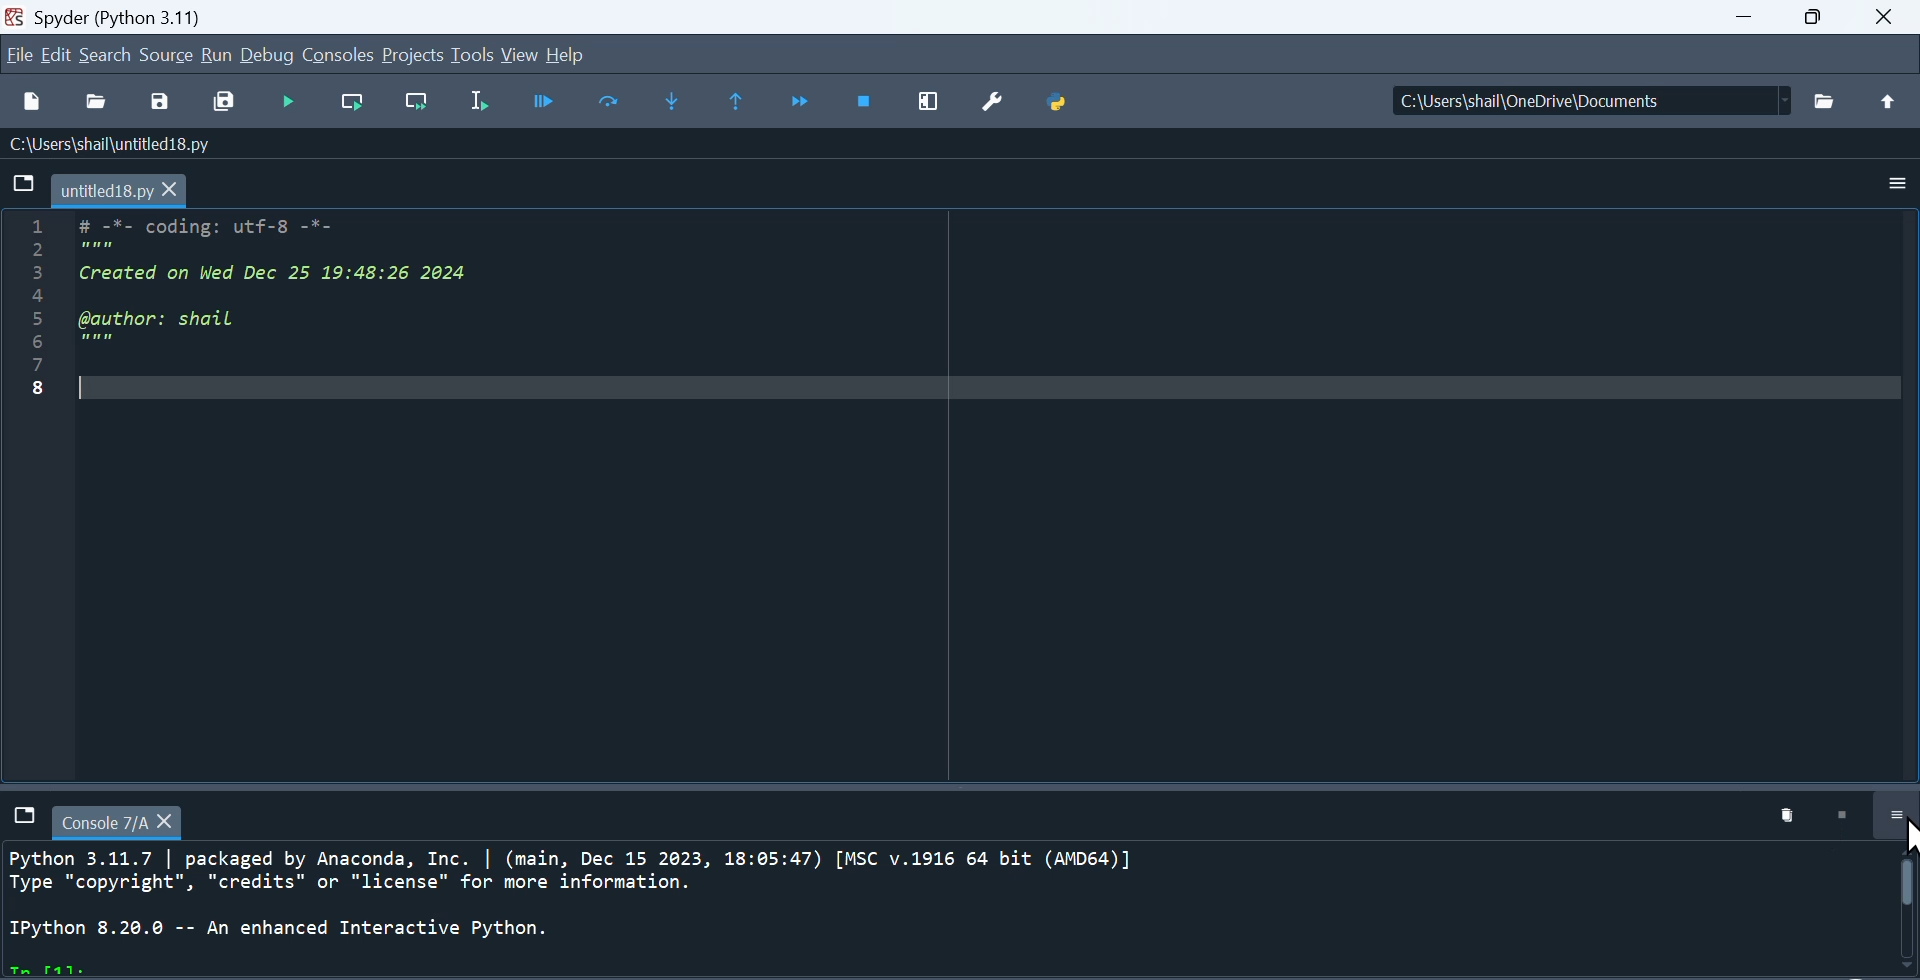 Image resolution: width=1920 pixels, height=980 pixels. What do you see at coordinates (164, 57) in the screenshot?
I see `source` at bounding box center [164, 57].